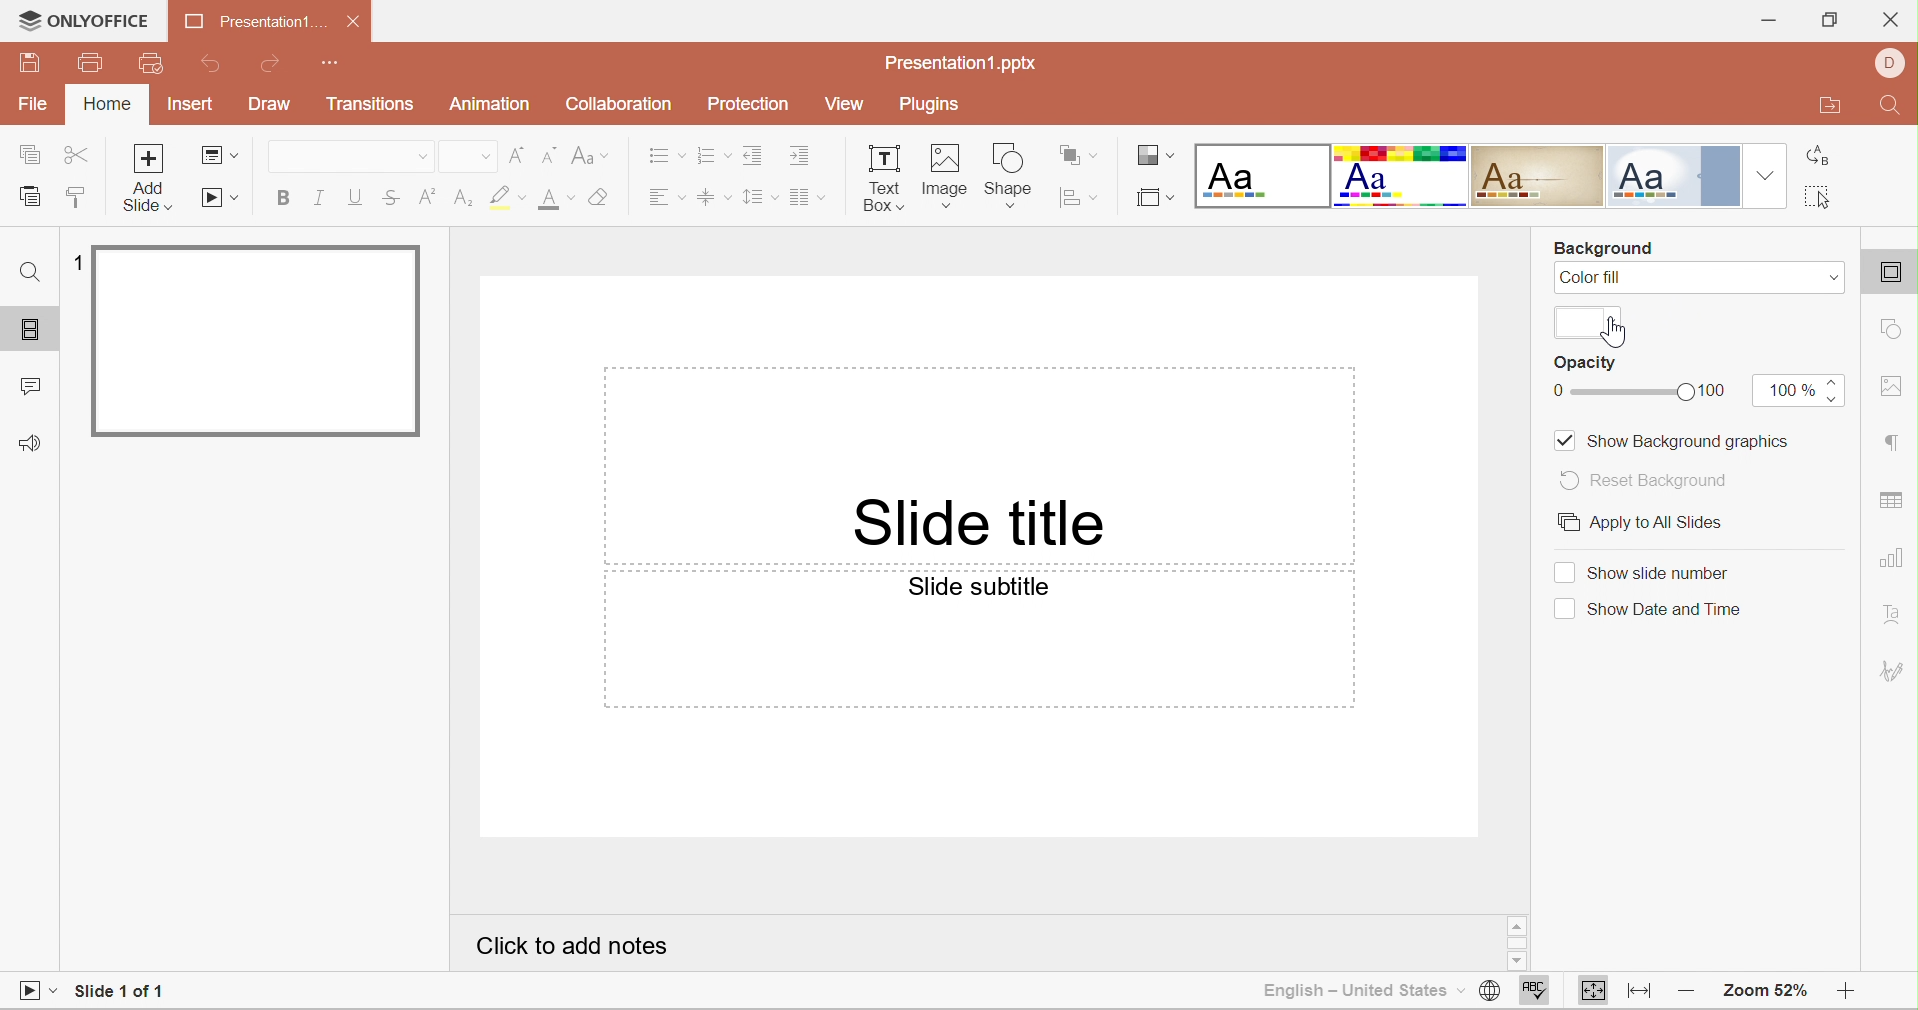 The height and width of the screenshot is (1010, 1918). Describe the element at coordinates (369, 108) in the screenshot. I see `Transitions` at that location.